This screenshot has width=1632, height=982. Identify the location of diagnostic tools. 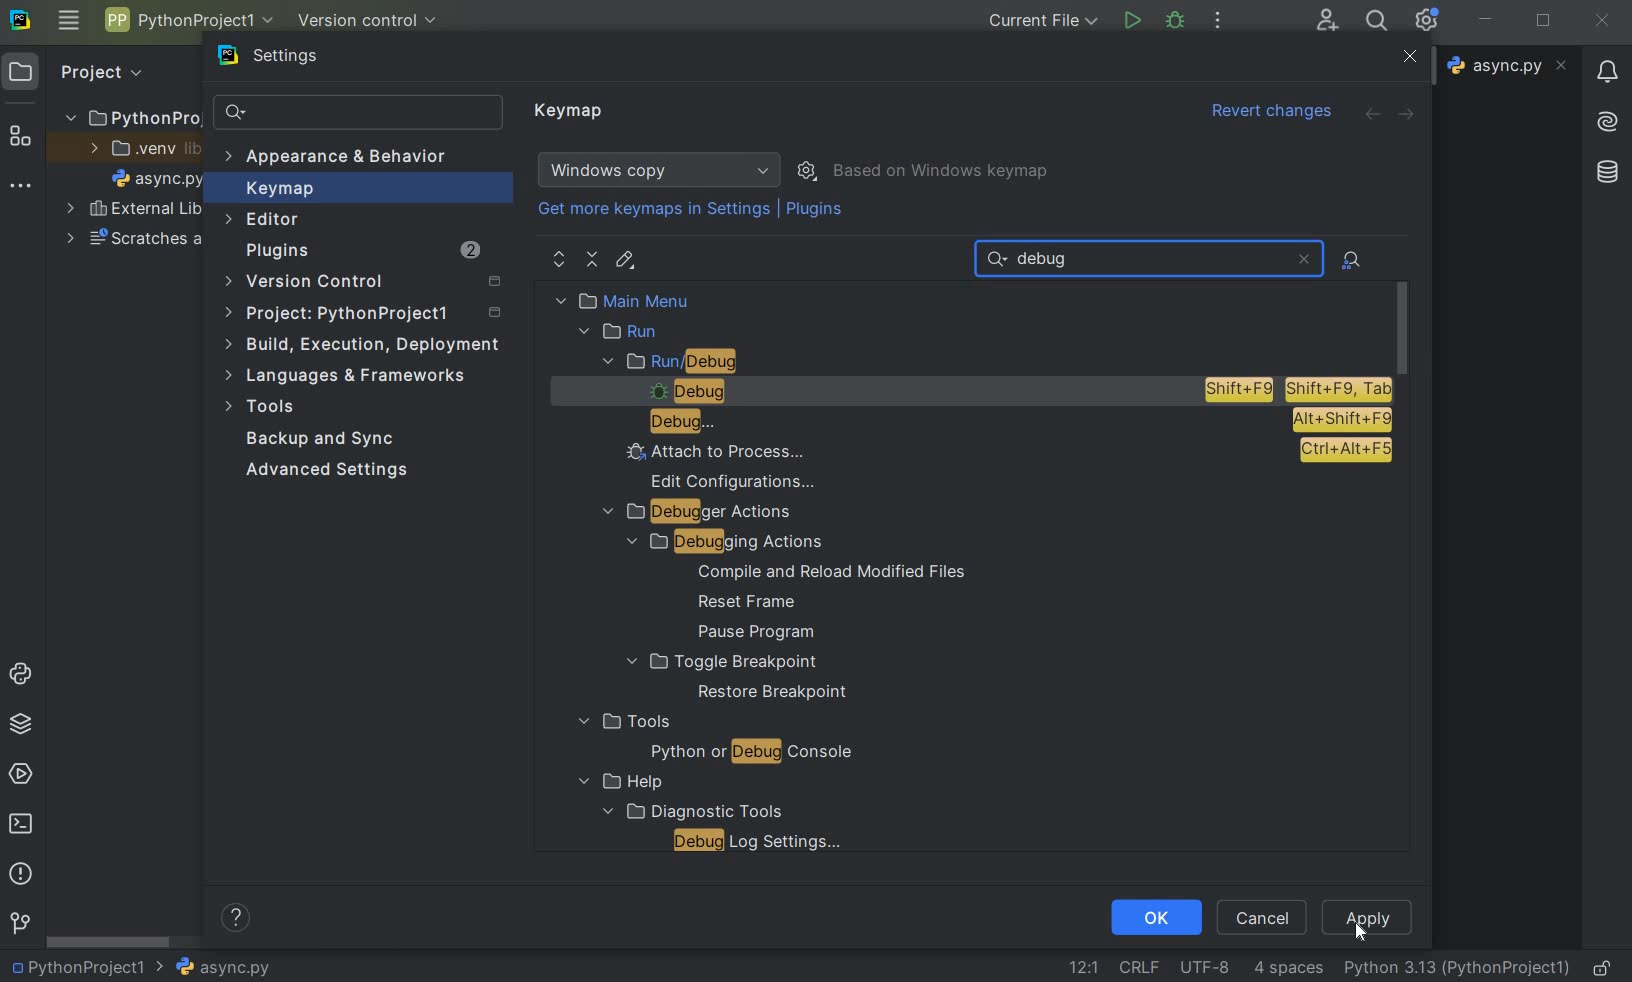
(690, 810).